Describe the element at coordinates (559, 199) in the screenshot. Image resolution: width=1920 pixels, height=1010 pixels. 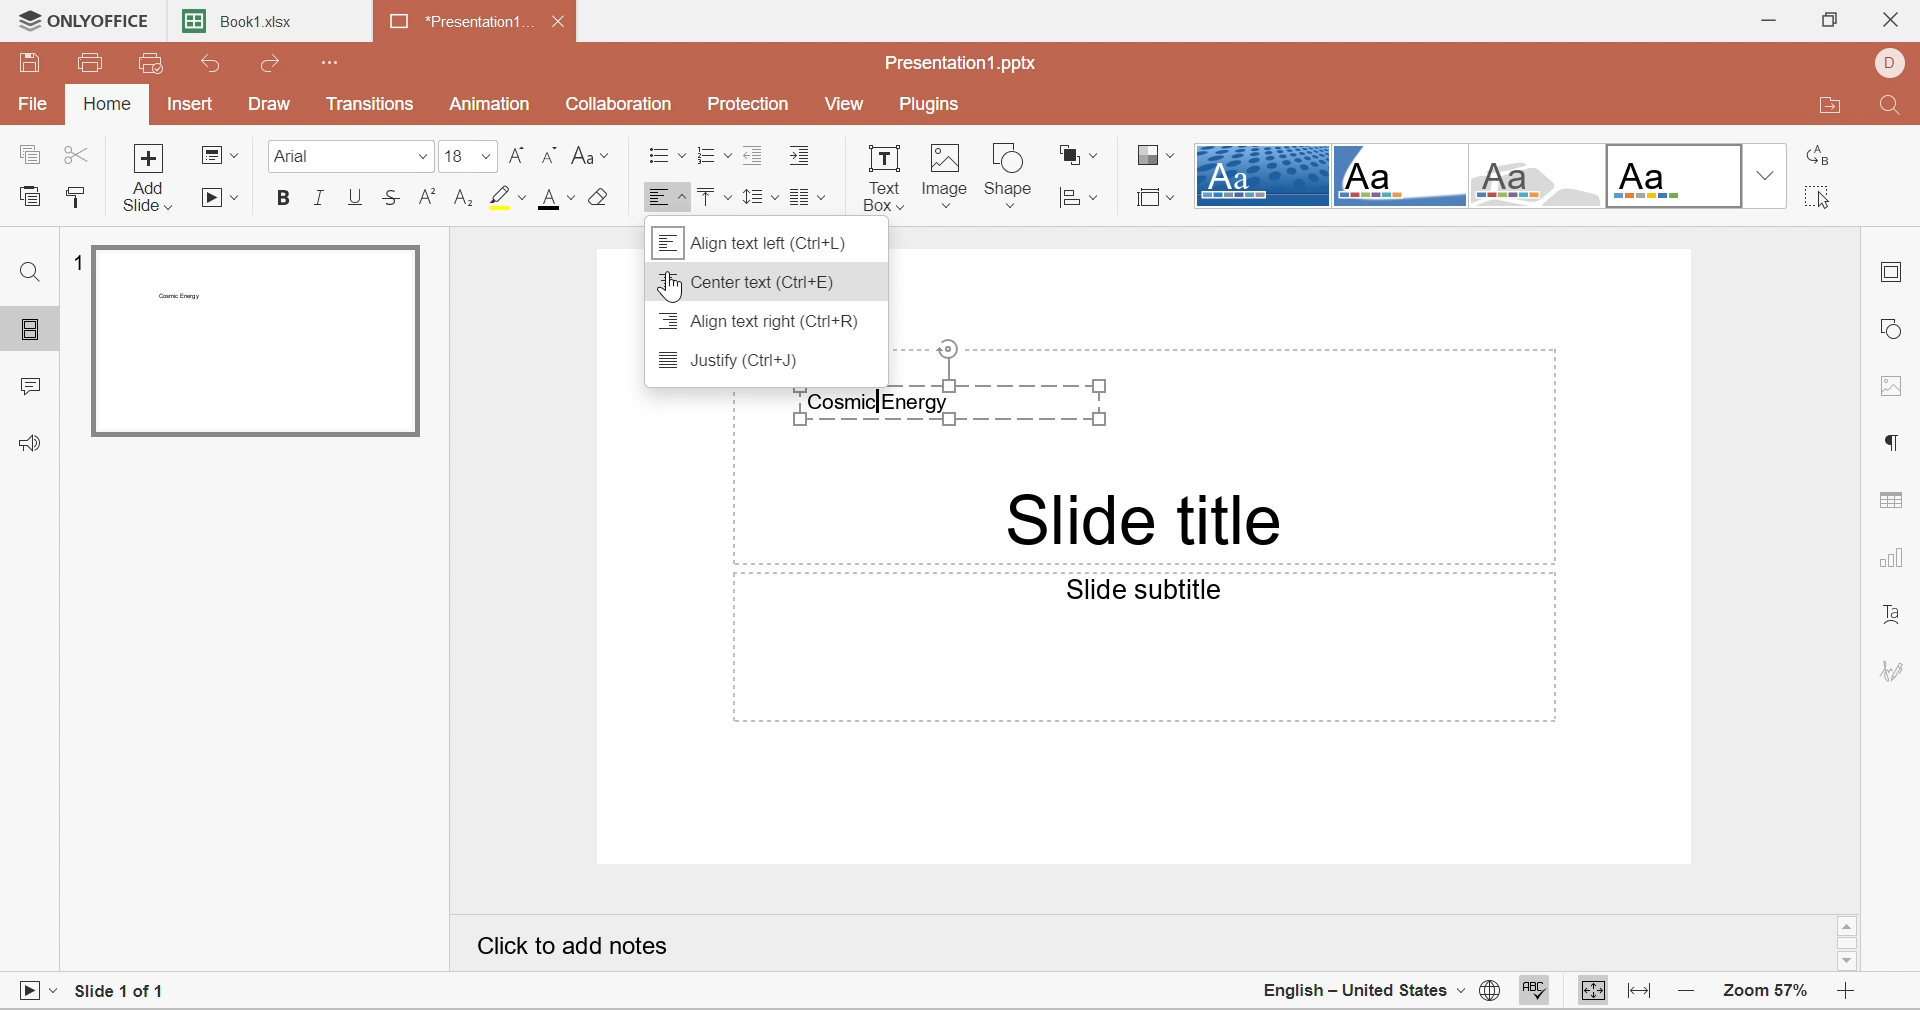
I see `Font color` at that location.